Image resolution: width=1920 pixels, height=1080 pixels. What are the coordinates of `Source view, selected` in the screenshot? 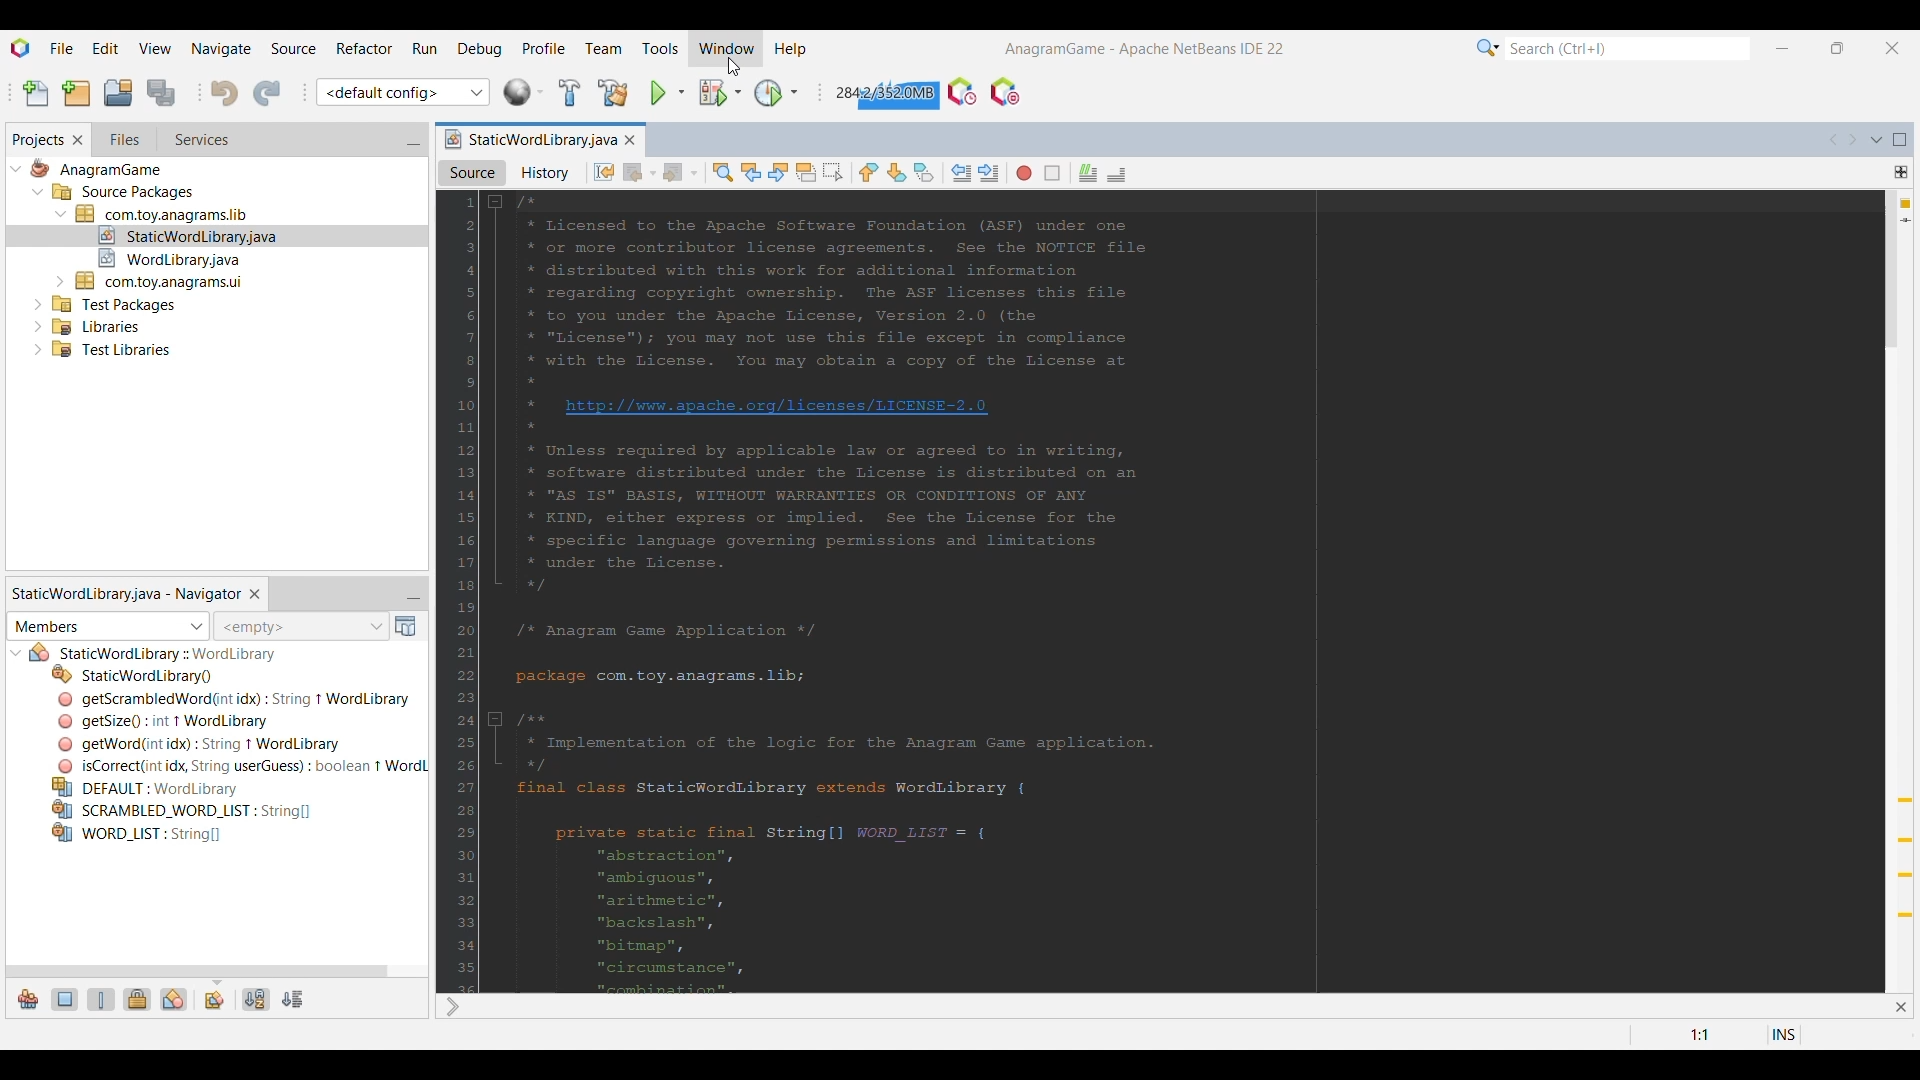 It's located at (473, 173).